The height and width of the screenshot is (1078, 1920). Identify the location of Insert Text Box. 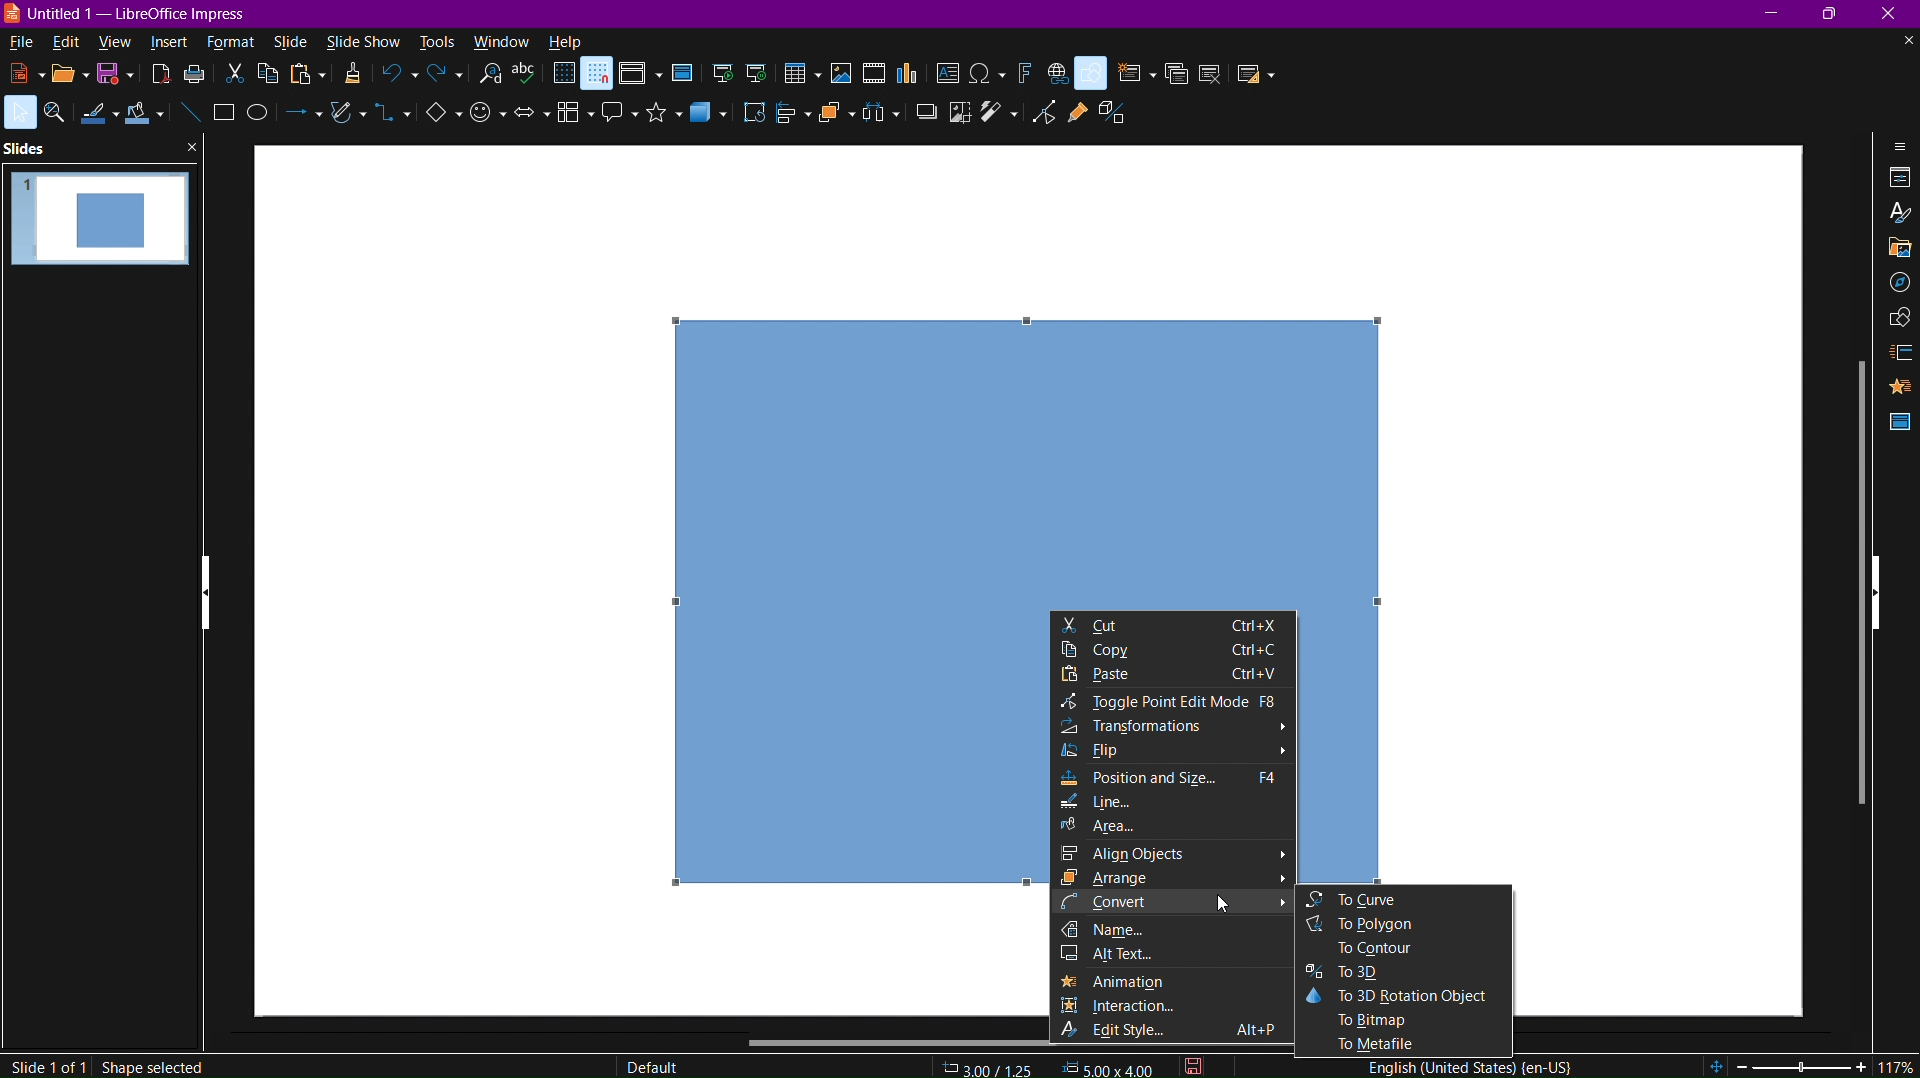
(951, 74).